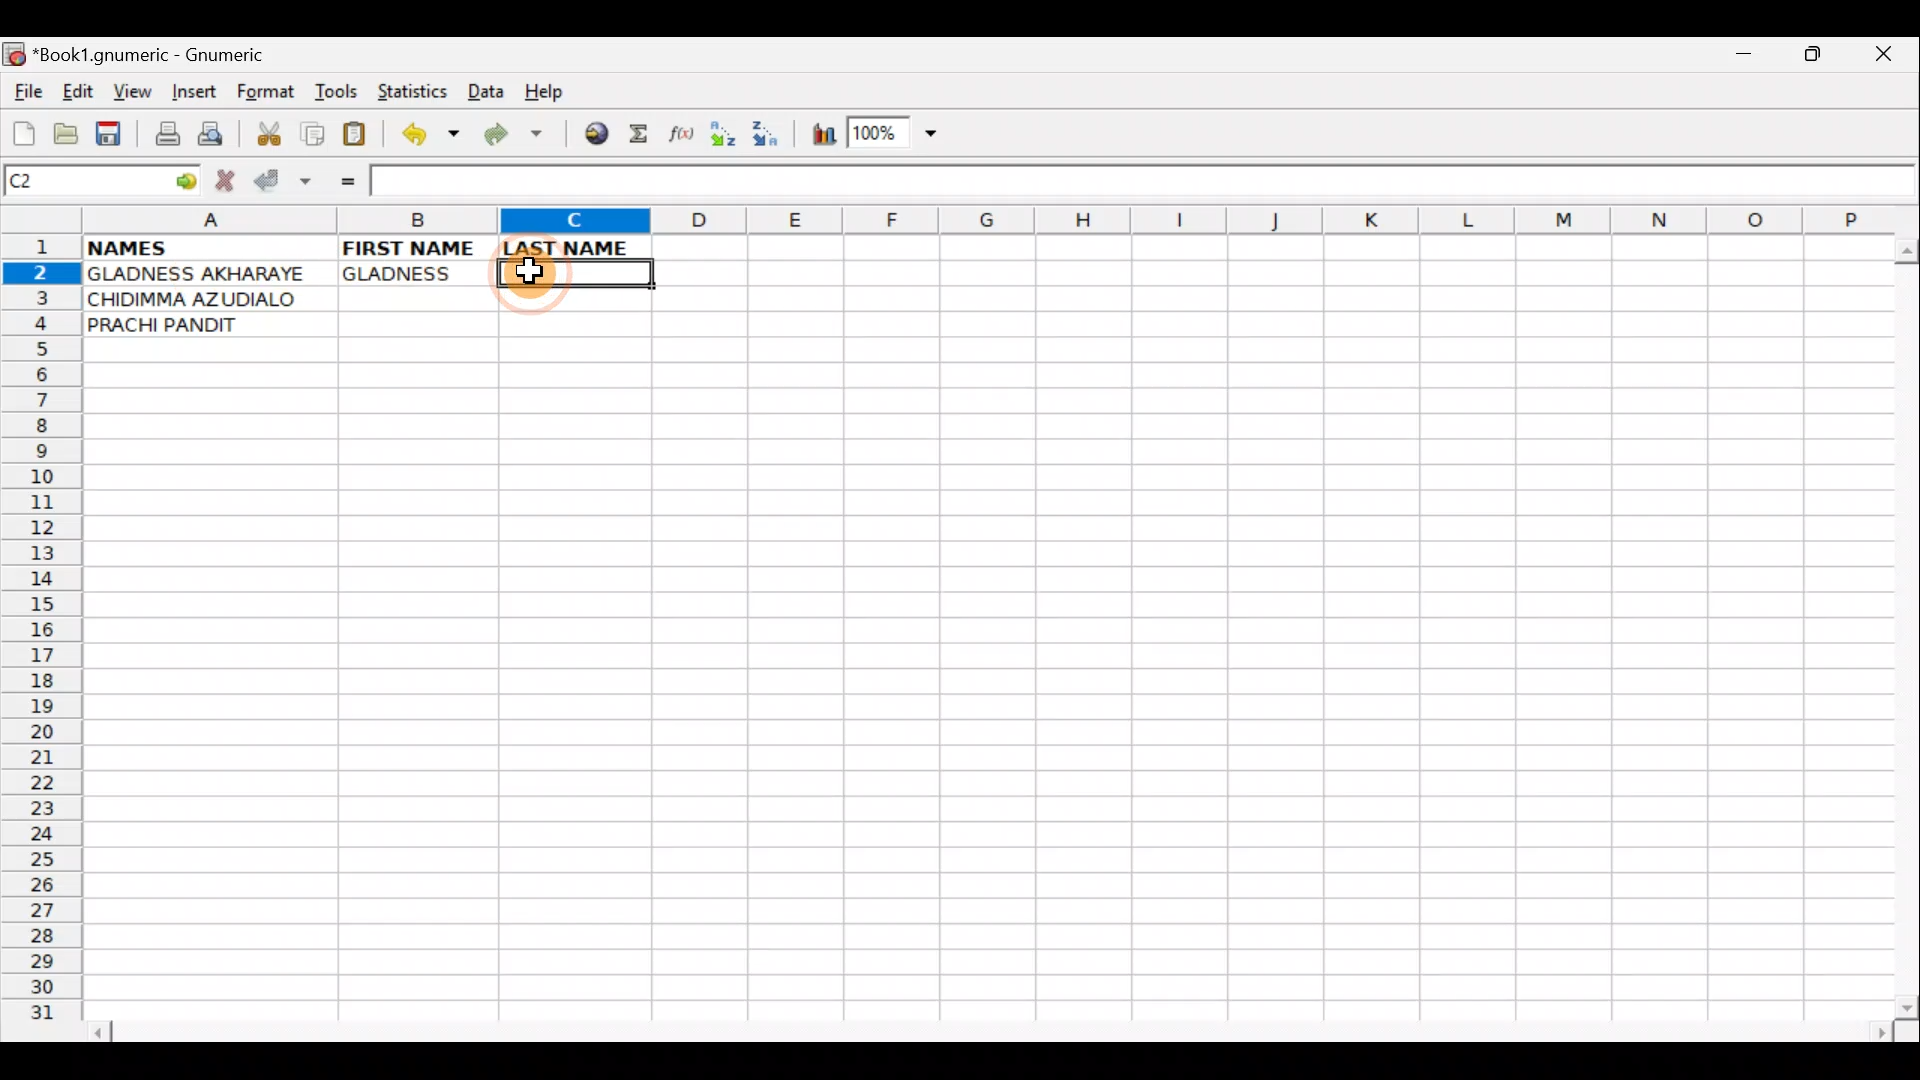 This screenshot has height=1080, width=1920. What do you see at coordinates (485, 90) in the screenshot?
I see `Data` at bounding box center [485, 90].